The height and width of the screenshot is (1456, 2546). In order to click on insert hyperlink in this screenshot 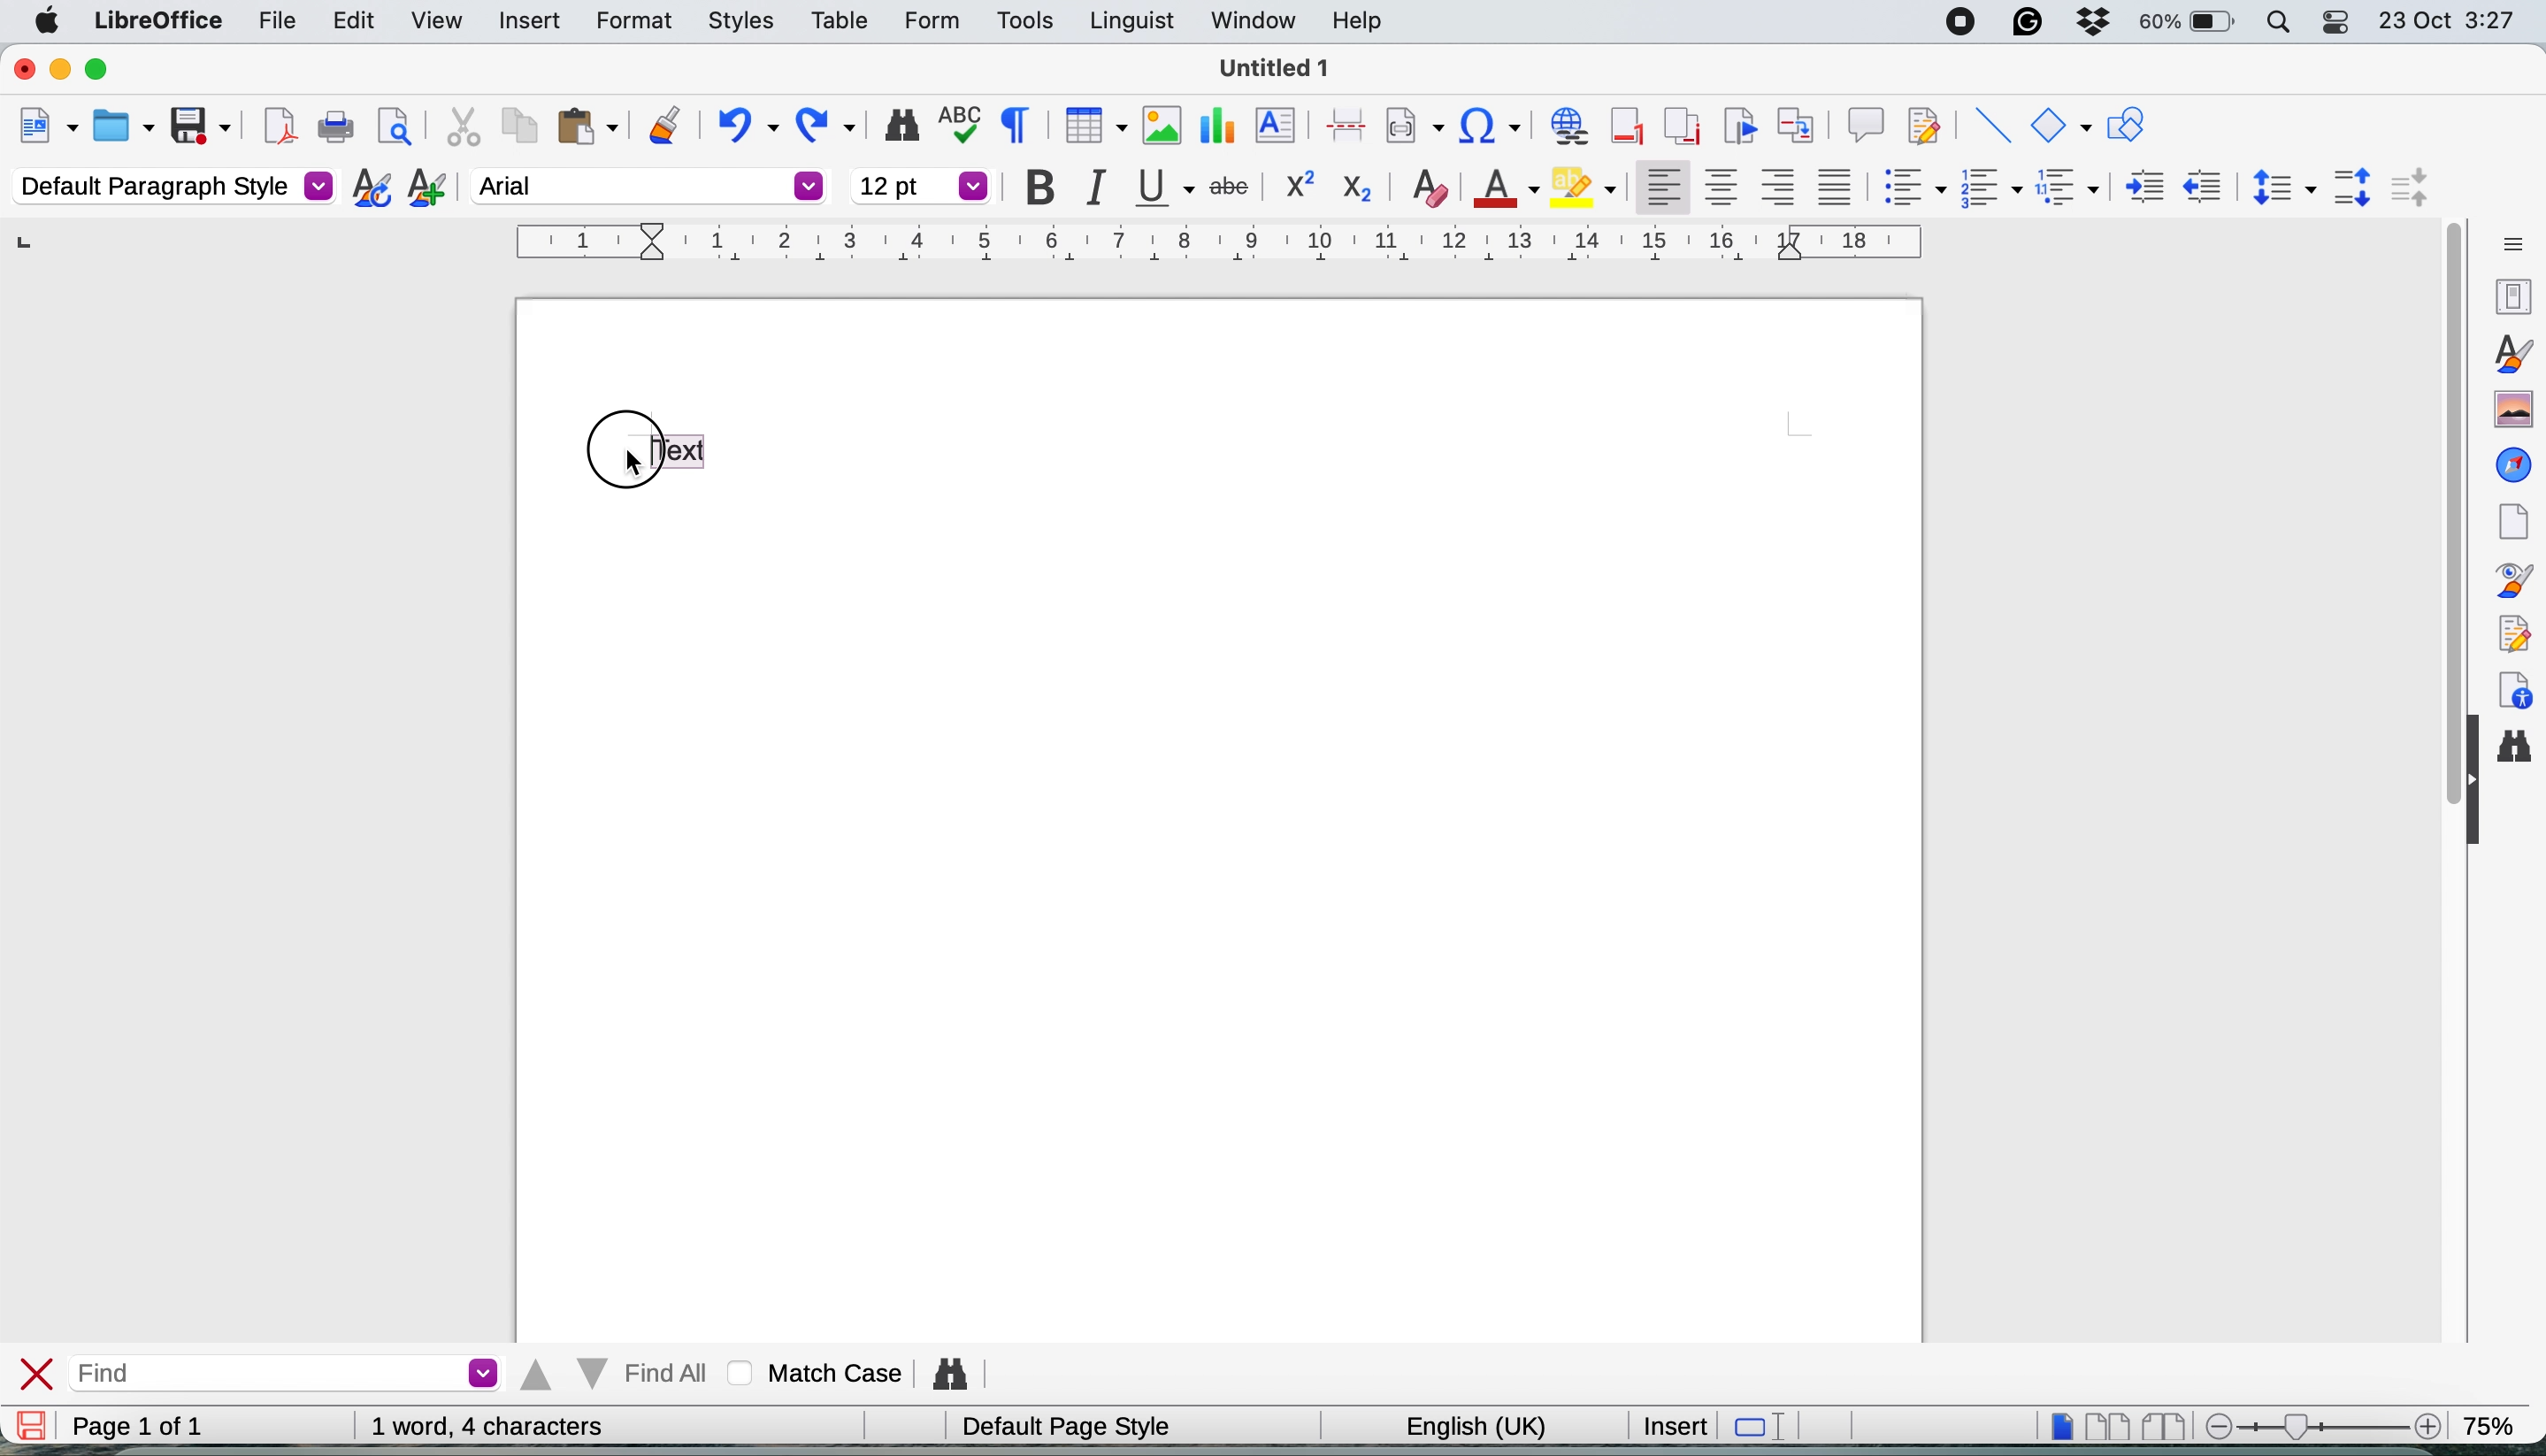, I will do `click(1565, 128)`.